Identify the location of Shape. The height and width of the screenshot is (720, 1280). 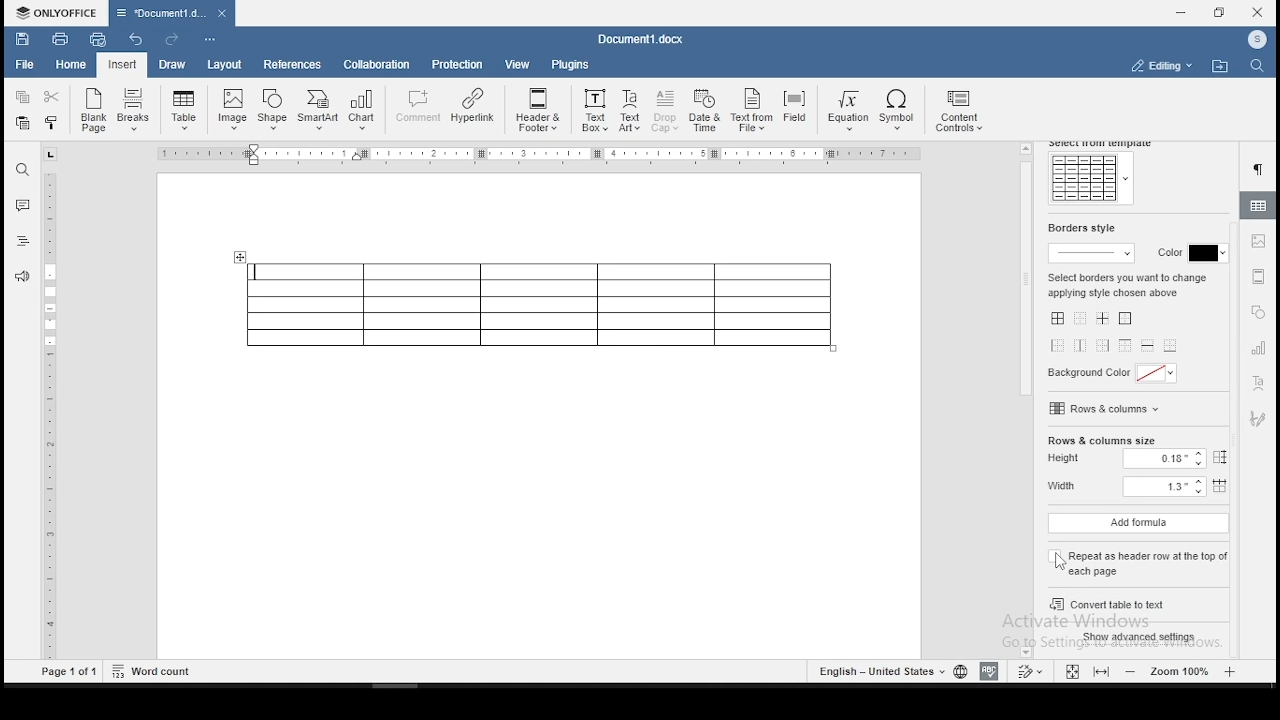
(274, 108).